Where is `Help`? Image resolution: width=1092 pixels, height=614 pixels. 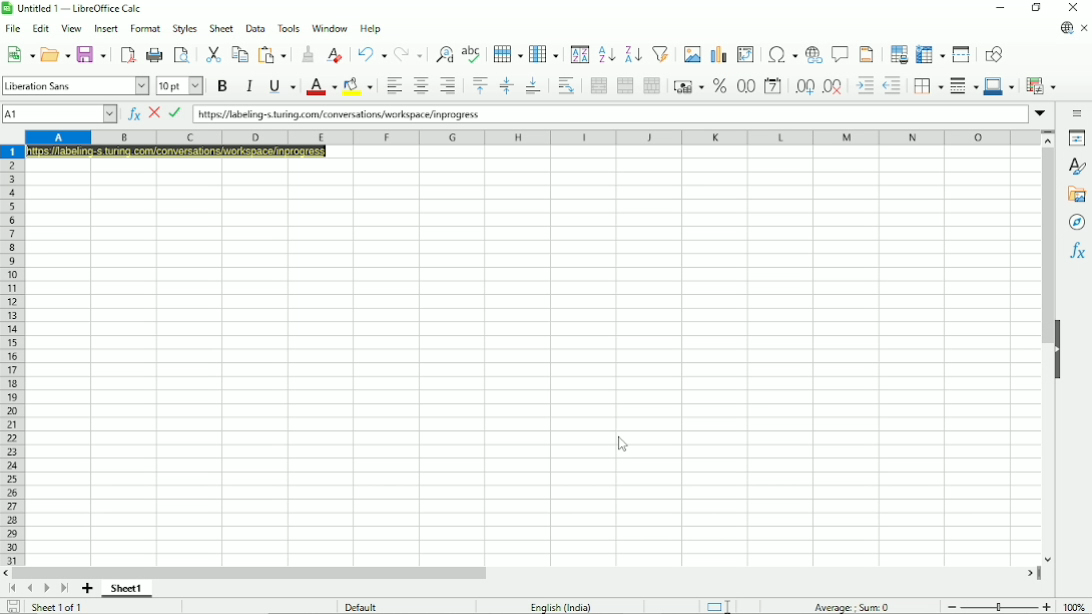 Help is located at coordinates (370, 28).